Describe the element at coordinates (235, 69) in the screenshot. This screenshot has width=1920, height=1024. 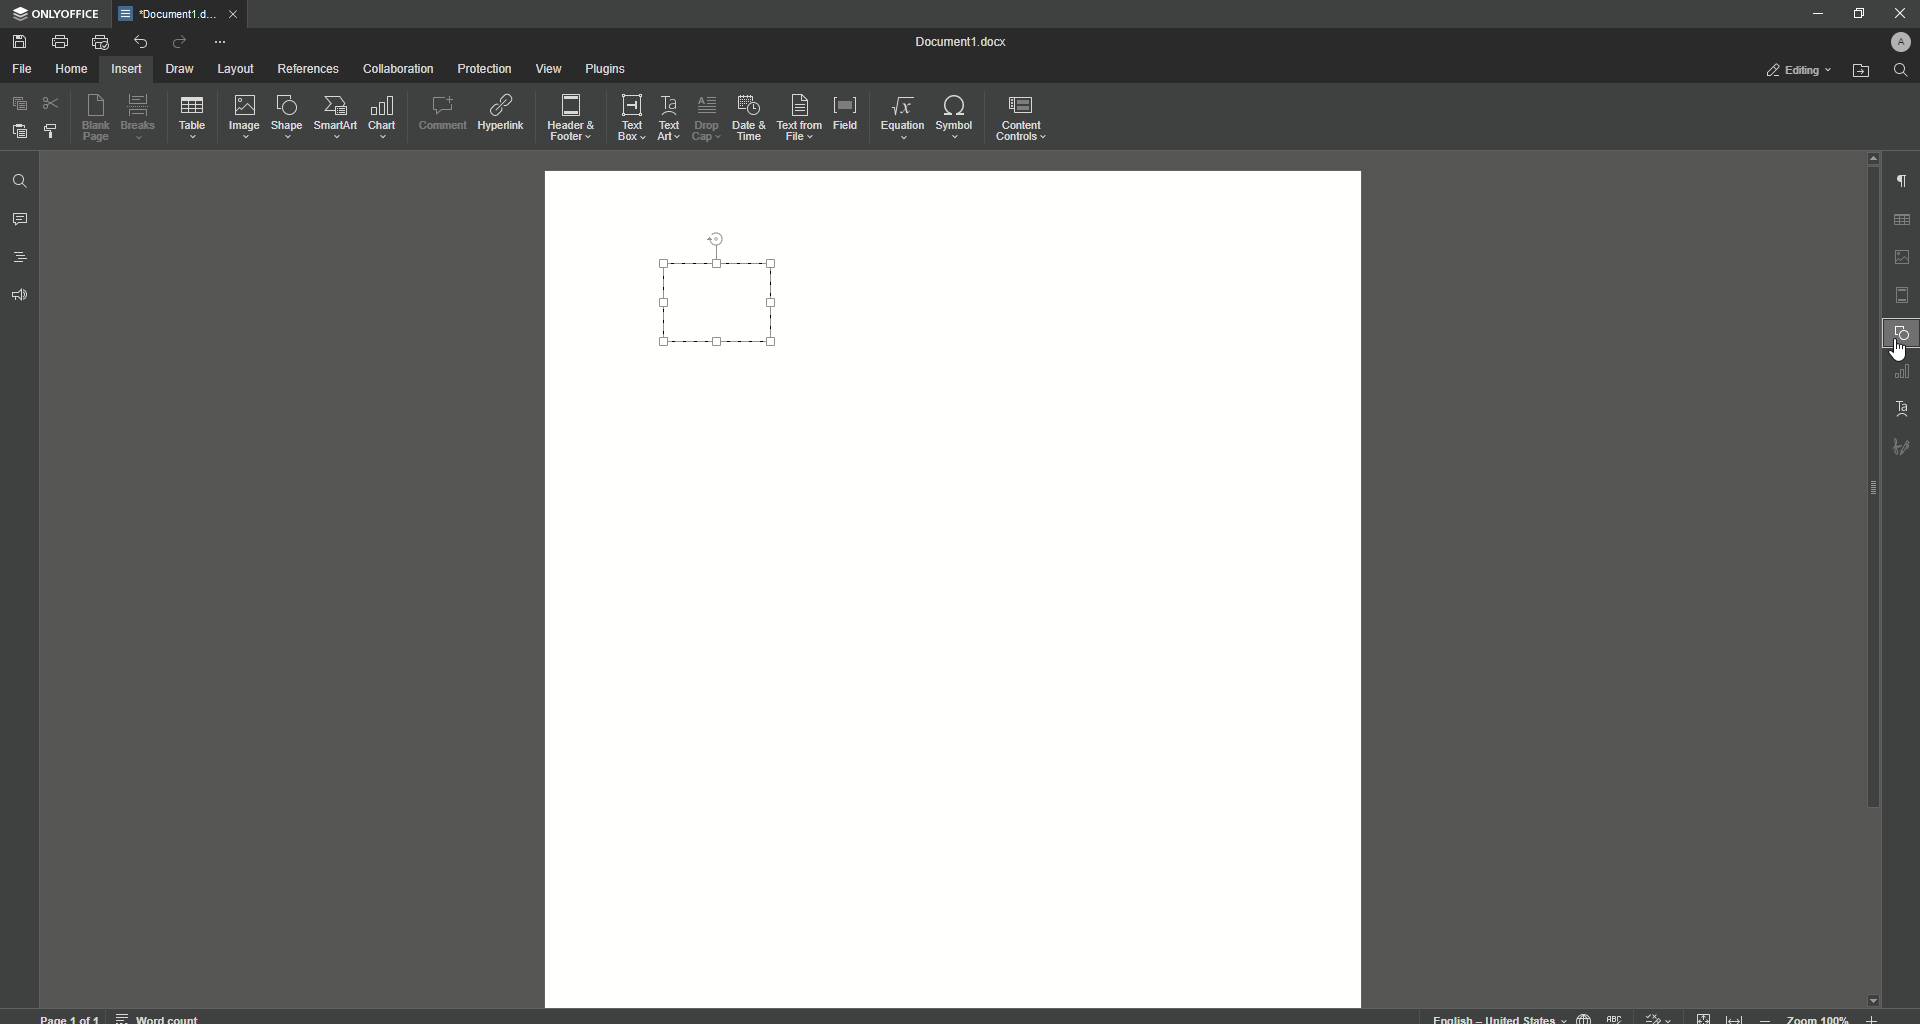
I see `Layout` at that location.